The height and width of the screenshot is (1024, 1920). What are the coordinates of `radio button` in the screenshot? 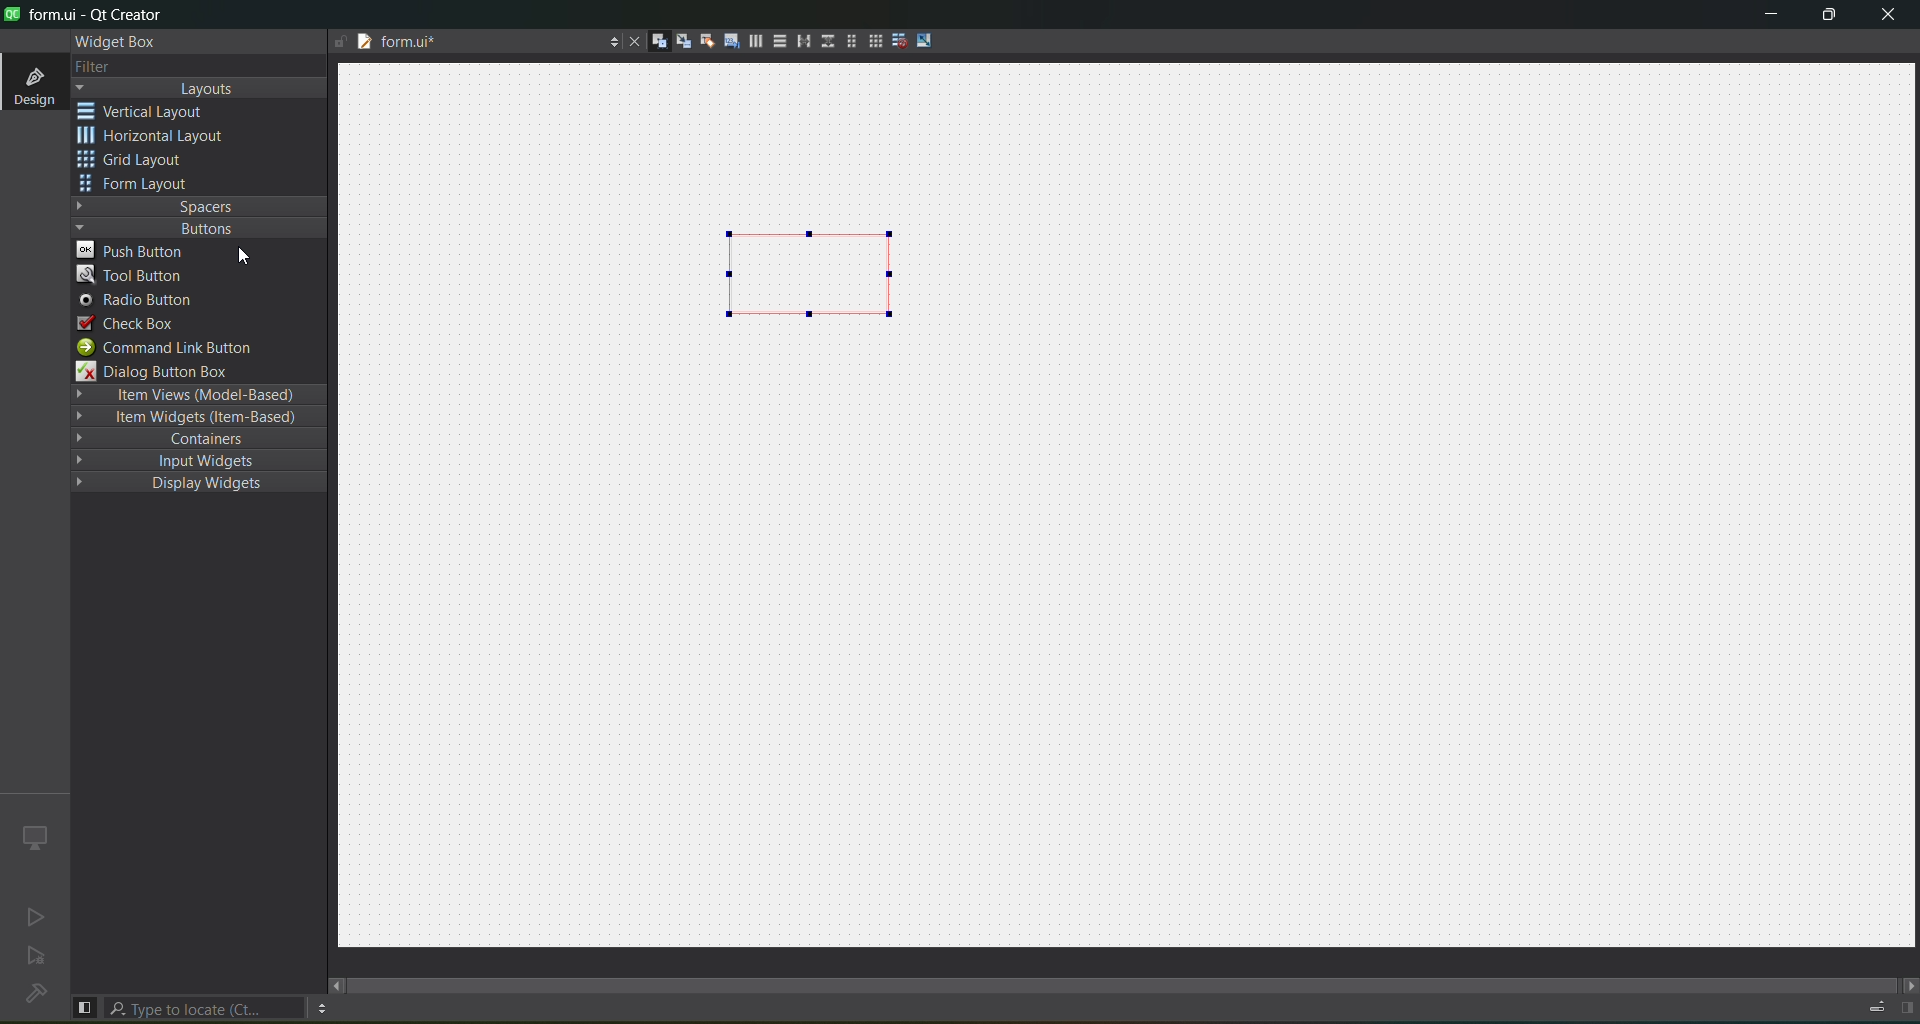 It's located at (136, 302).